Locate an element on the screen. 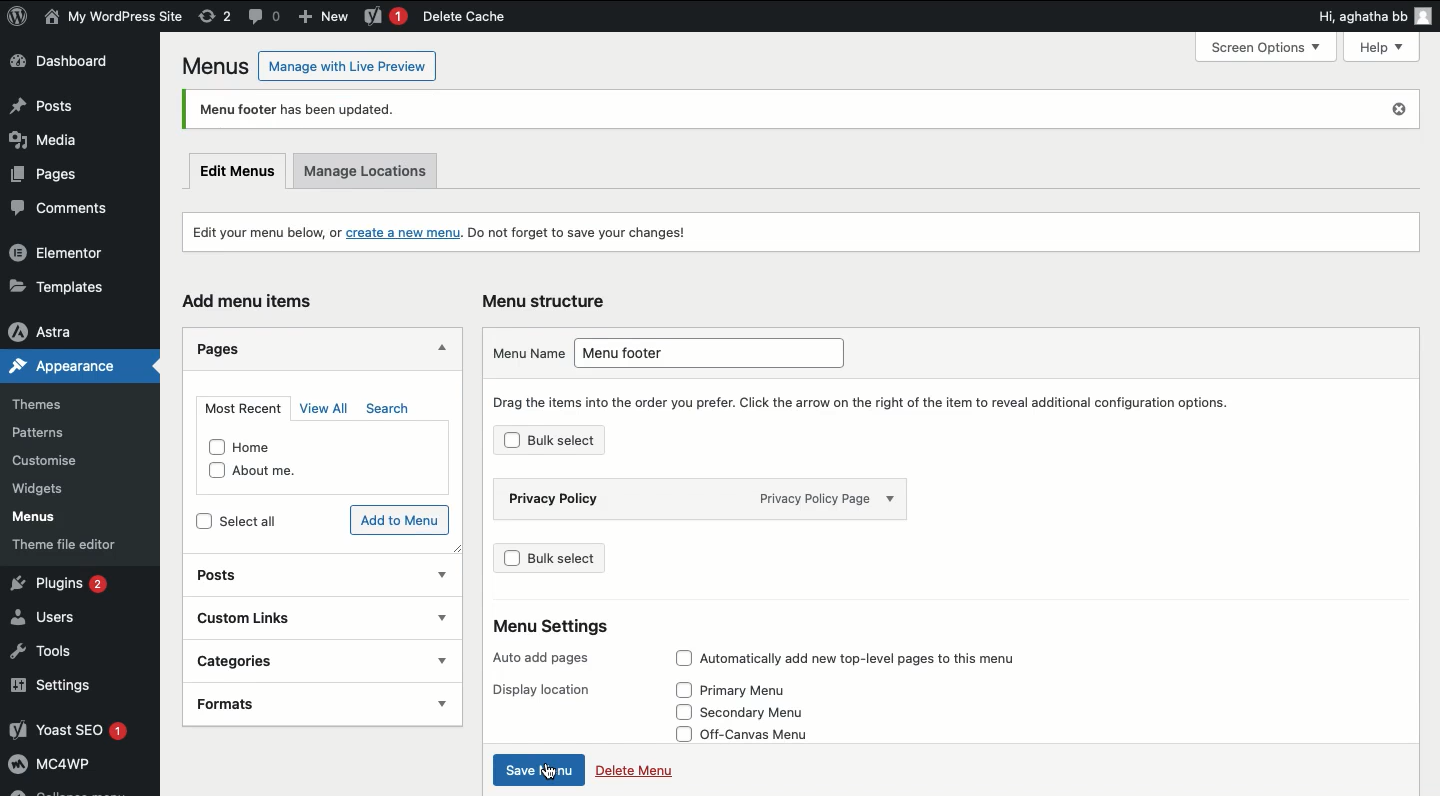 This screenshot has width=1440, height=796. Privacy policy is located at coordinates (701, 499).